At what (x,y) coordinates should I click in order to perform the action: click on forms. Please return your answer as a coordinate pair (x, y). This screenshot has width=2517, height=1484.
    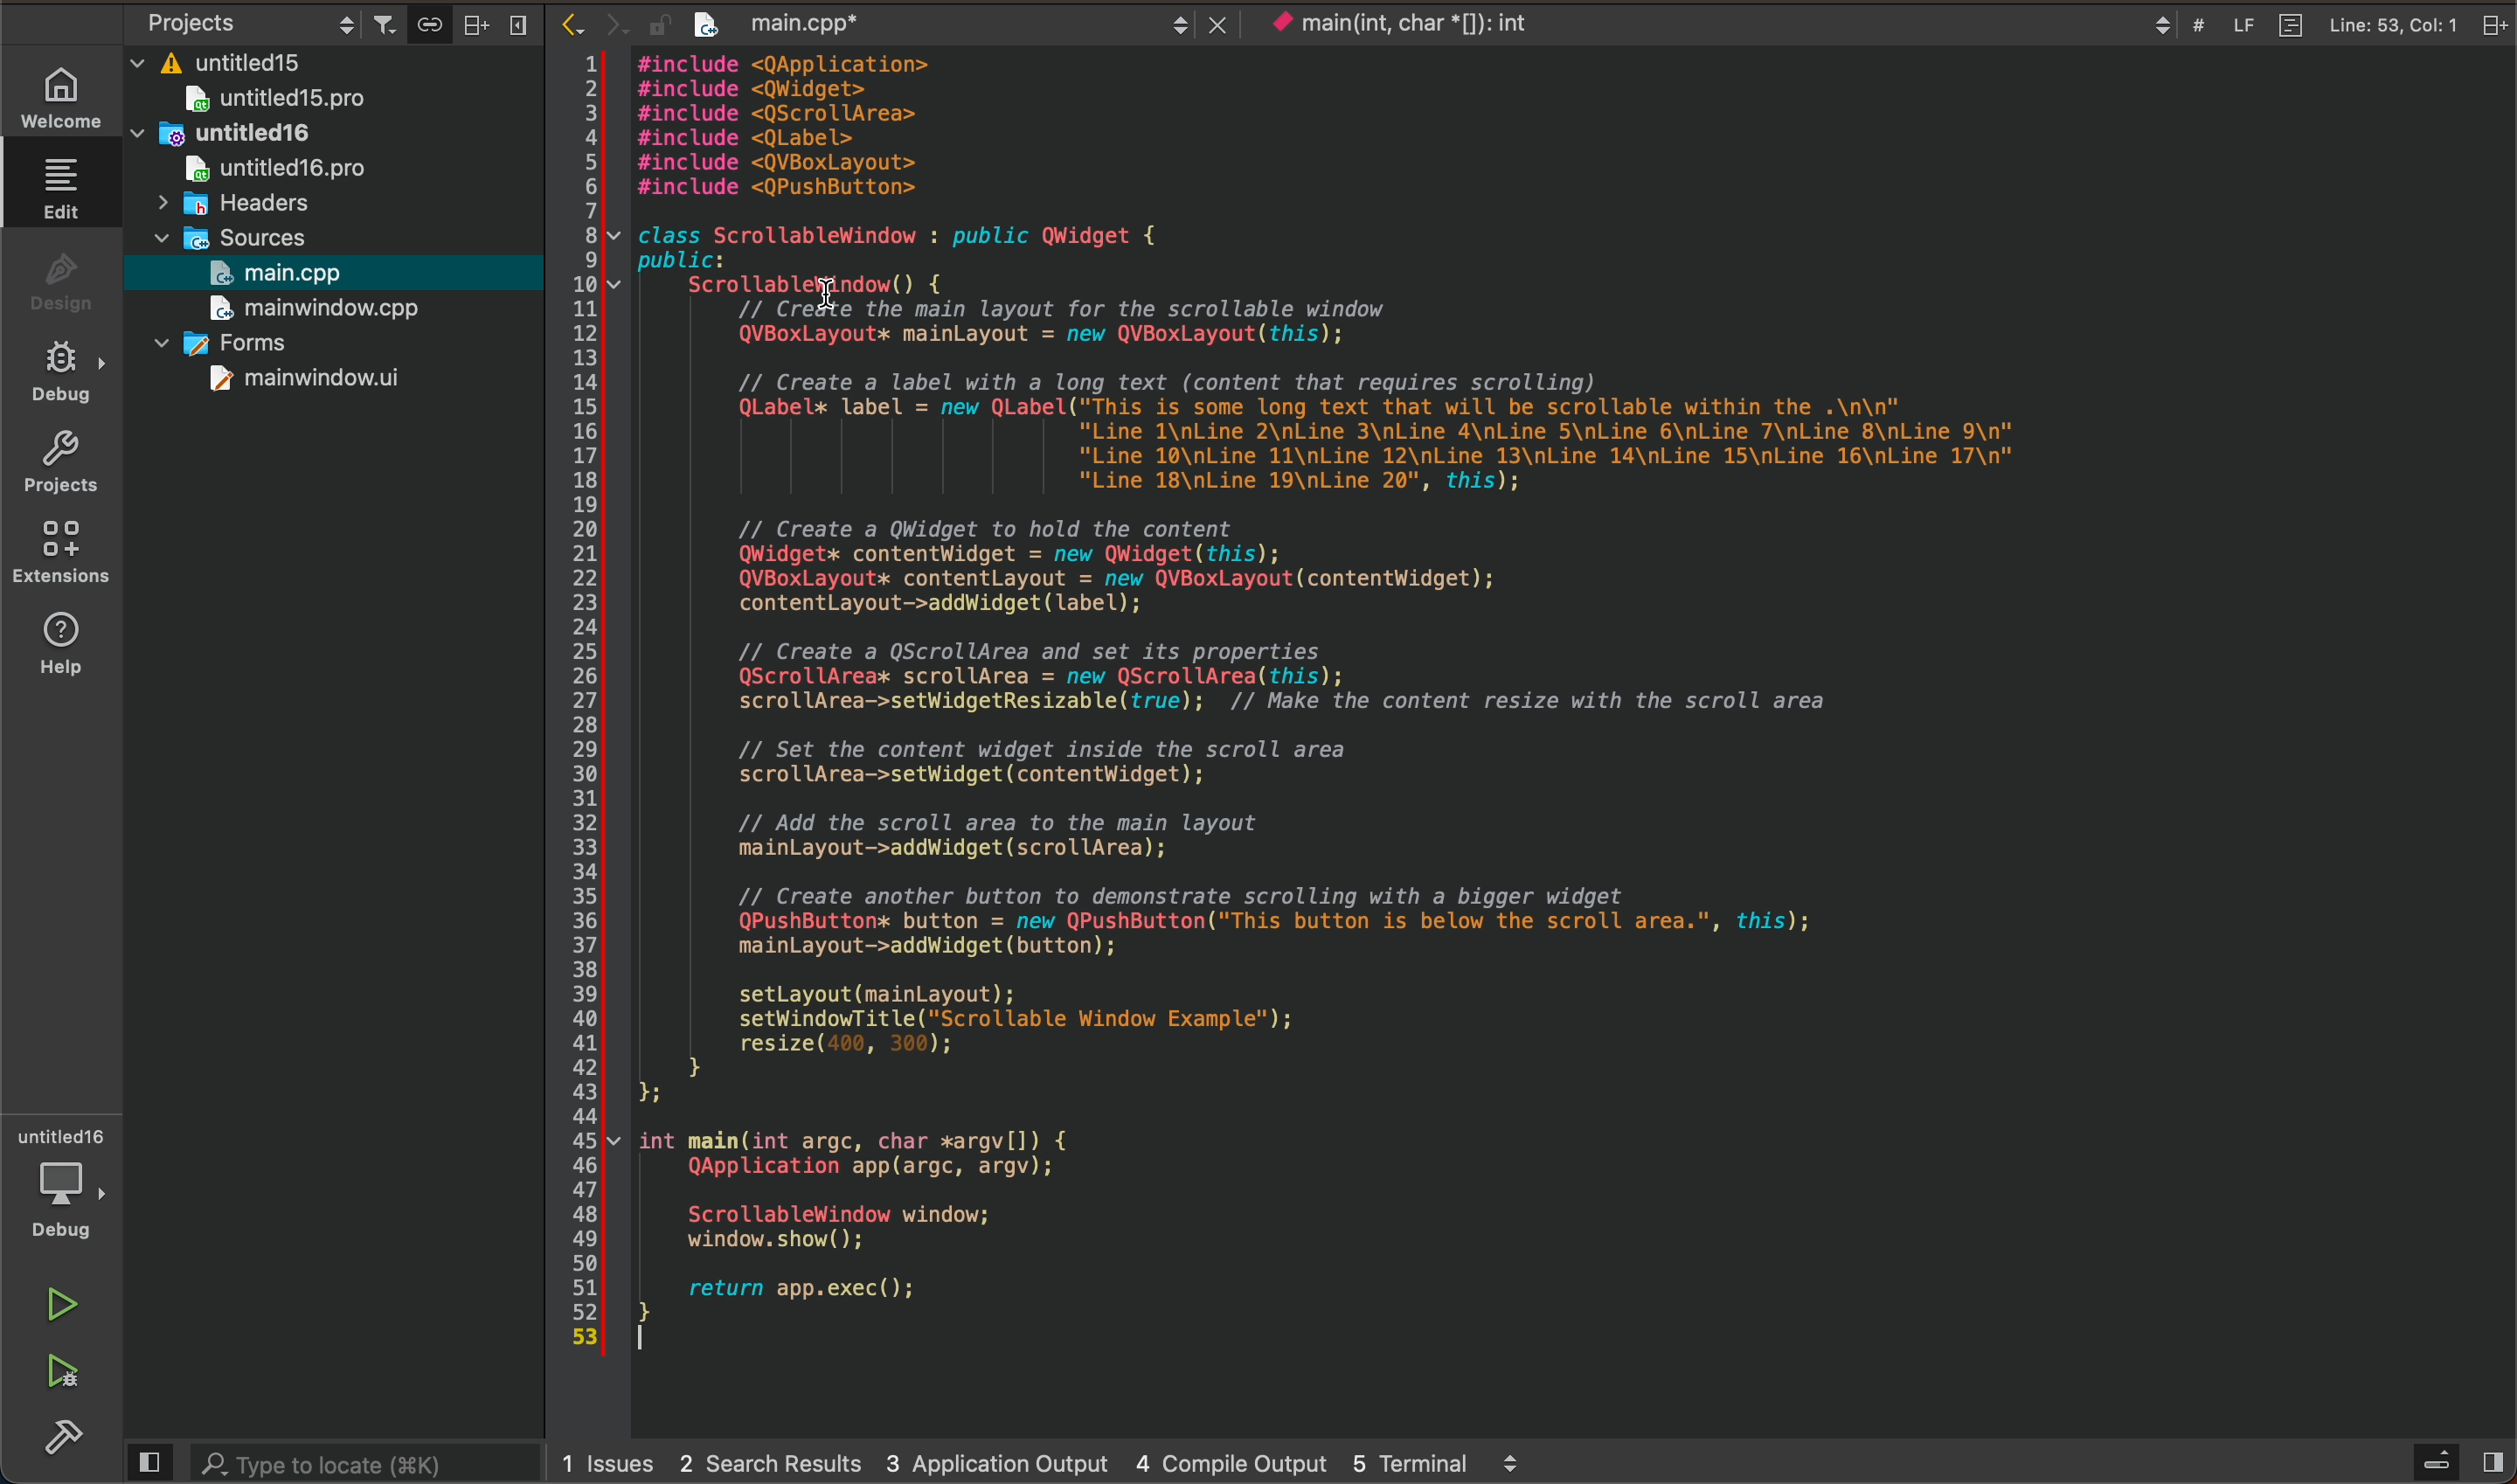
    Looking at the image, I should click on (254, 346).